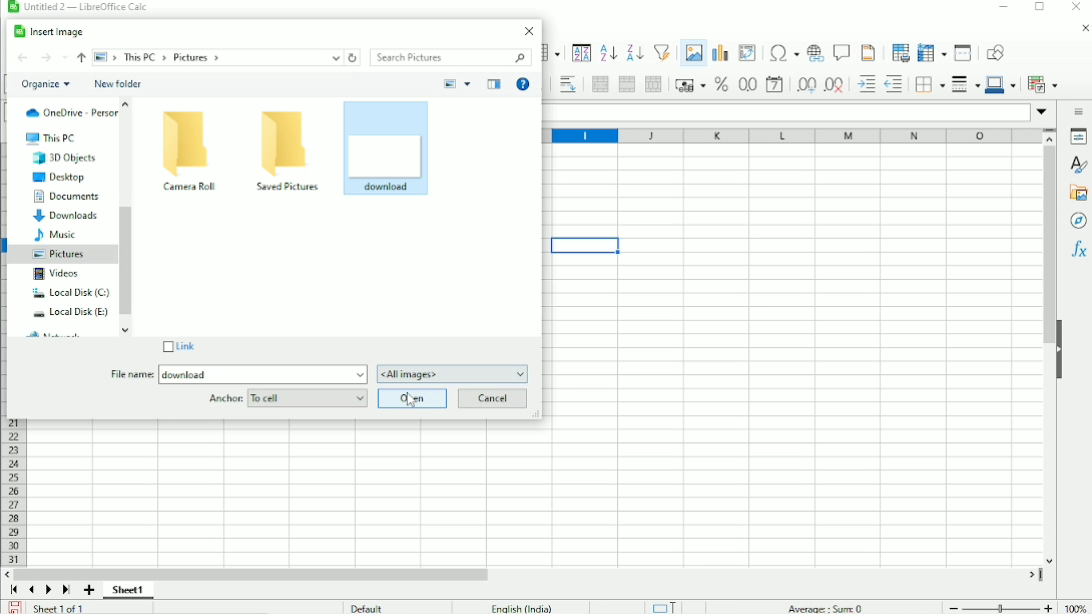  I want to click on This PC, so click(51, 138).